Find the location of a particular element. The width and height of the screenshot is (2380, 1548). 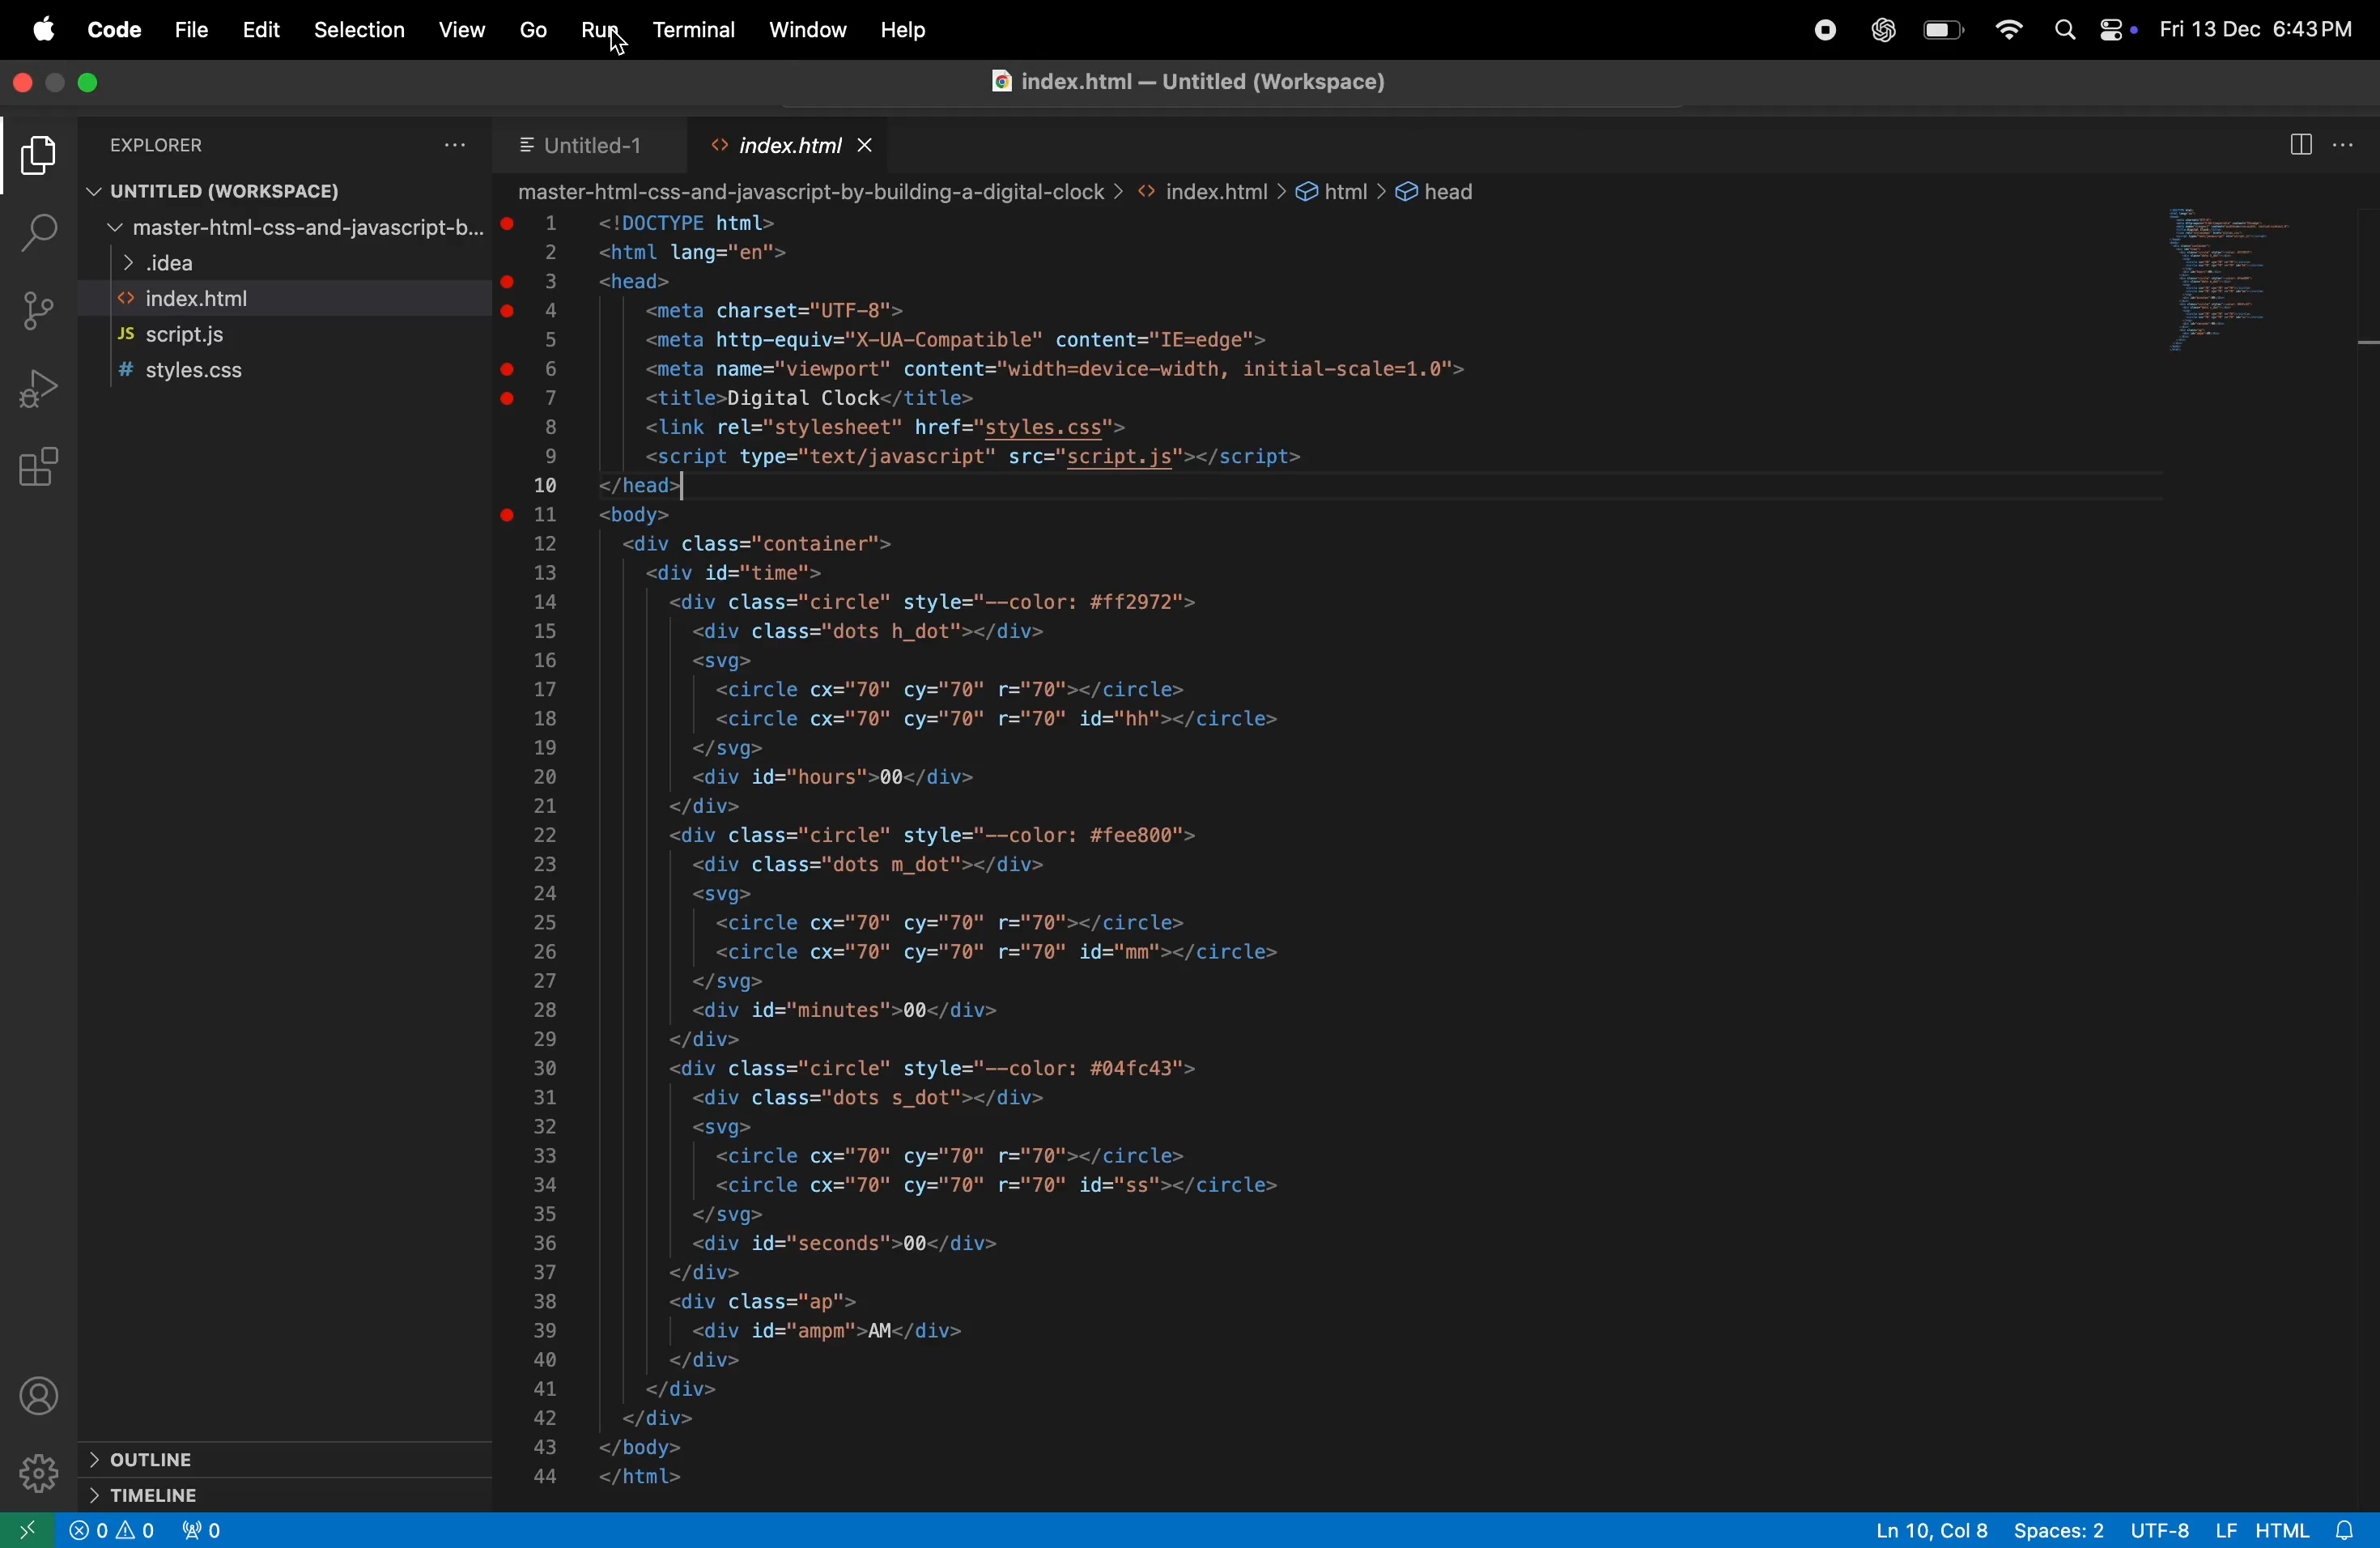

Selection is located at coordinates (362, 29).